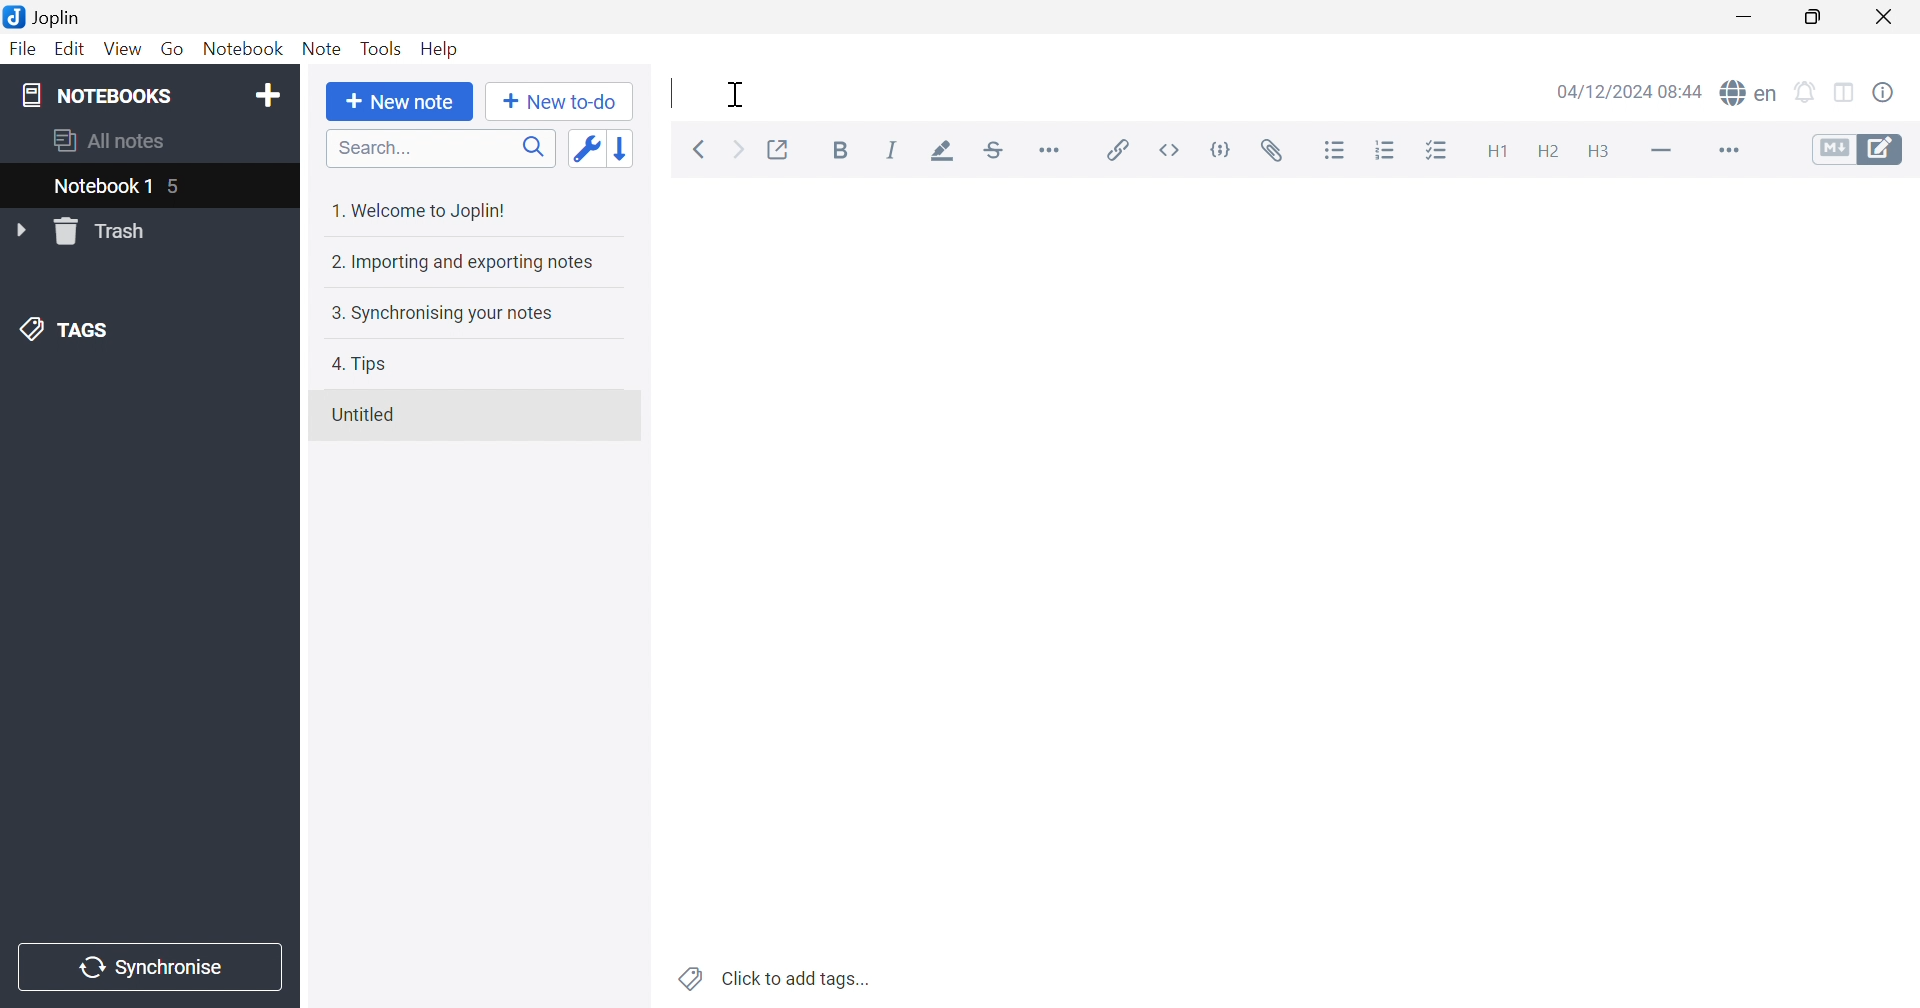 The height and width of the screenshot is (1008, 1920). I want to click on Close, so click(1887, 15).